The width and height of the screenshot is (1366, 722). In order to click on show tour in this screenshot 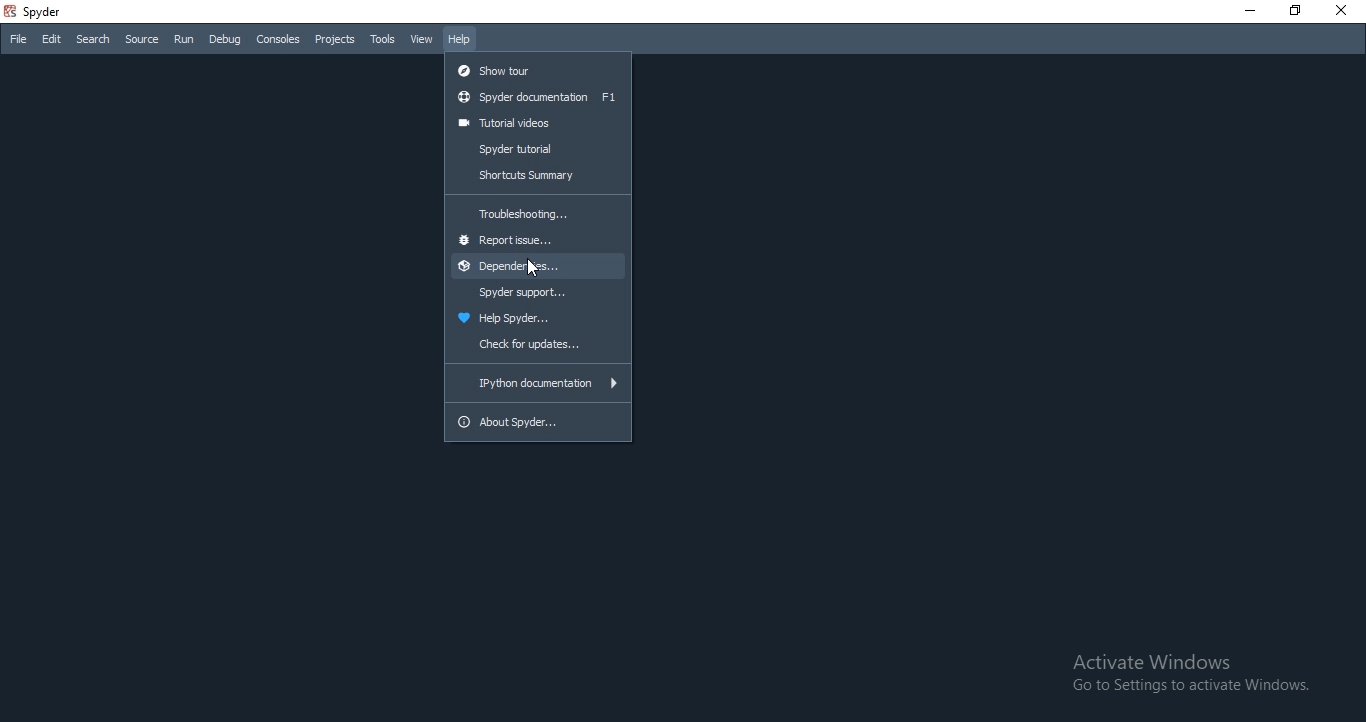, I will do `click(538, 69)`.